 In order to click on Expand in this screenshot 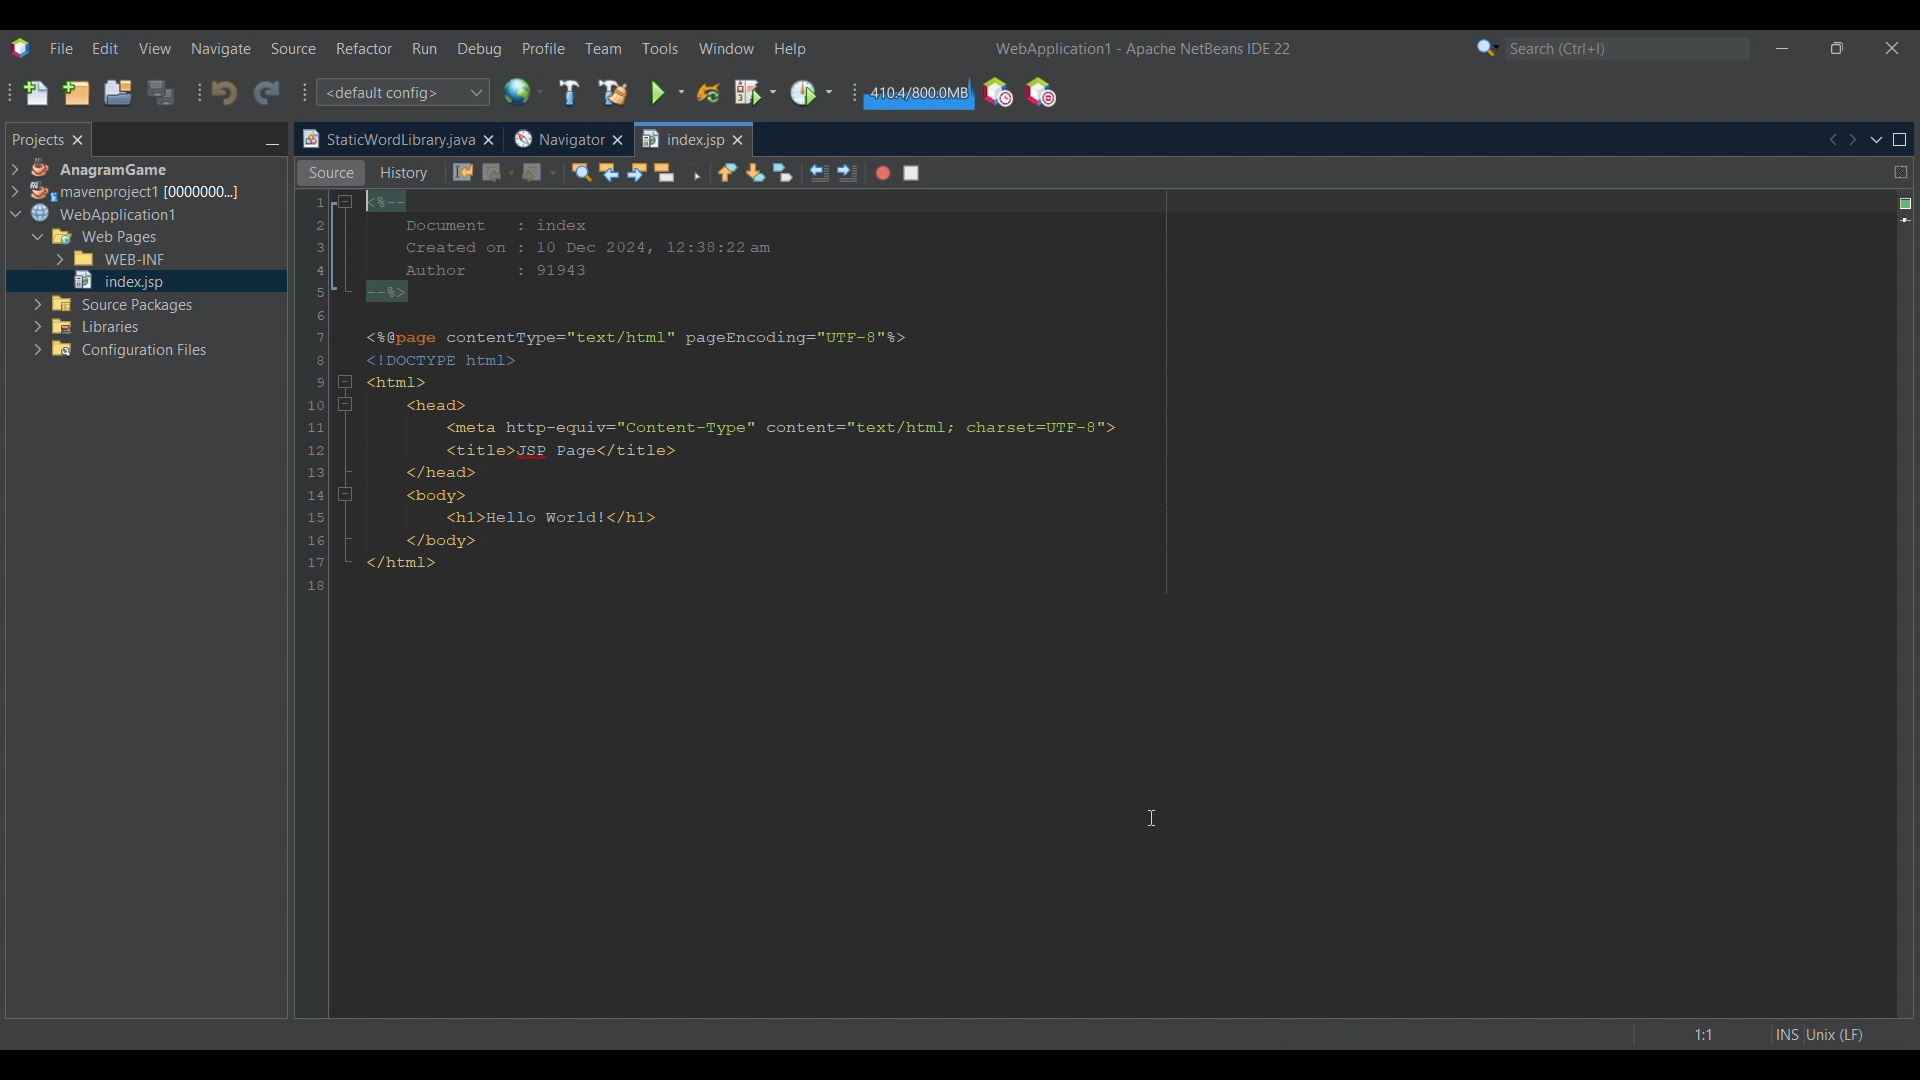, I will do `click(14, 181)`.